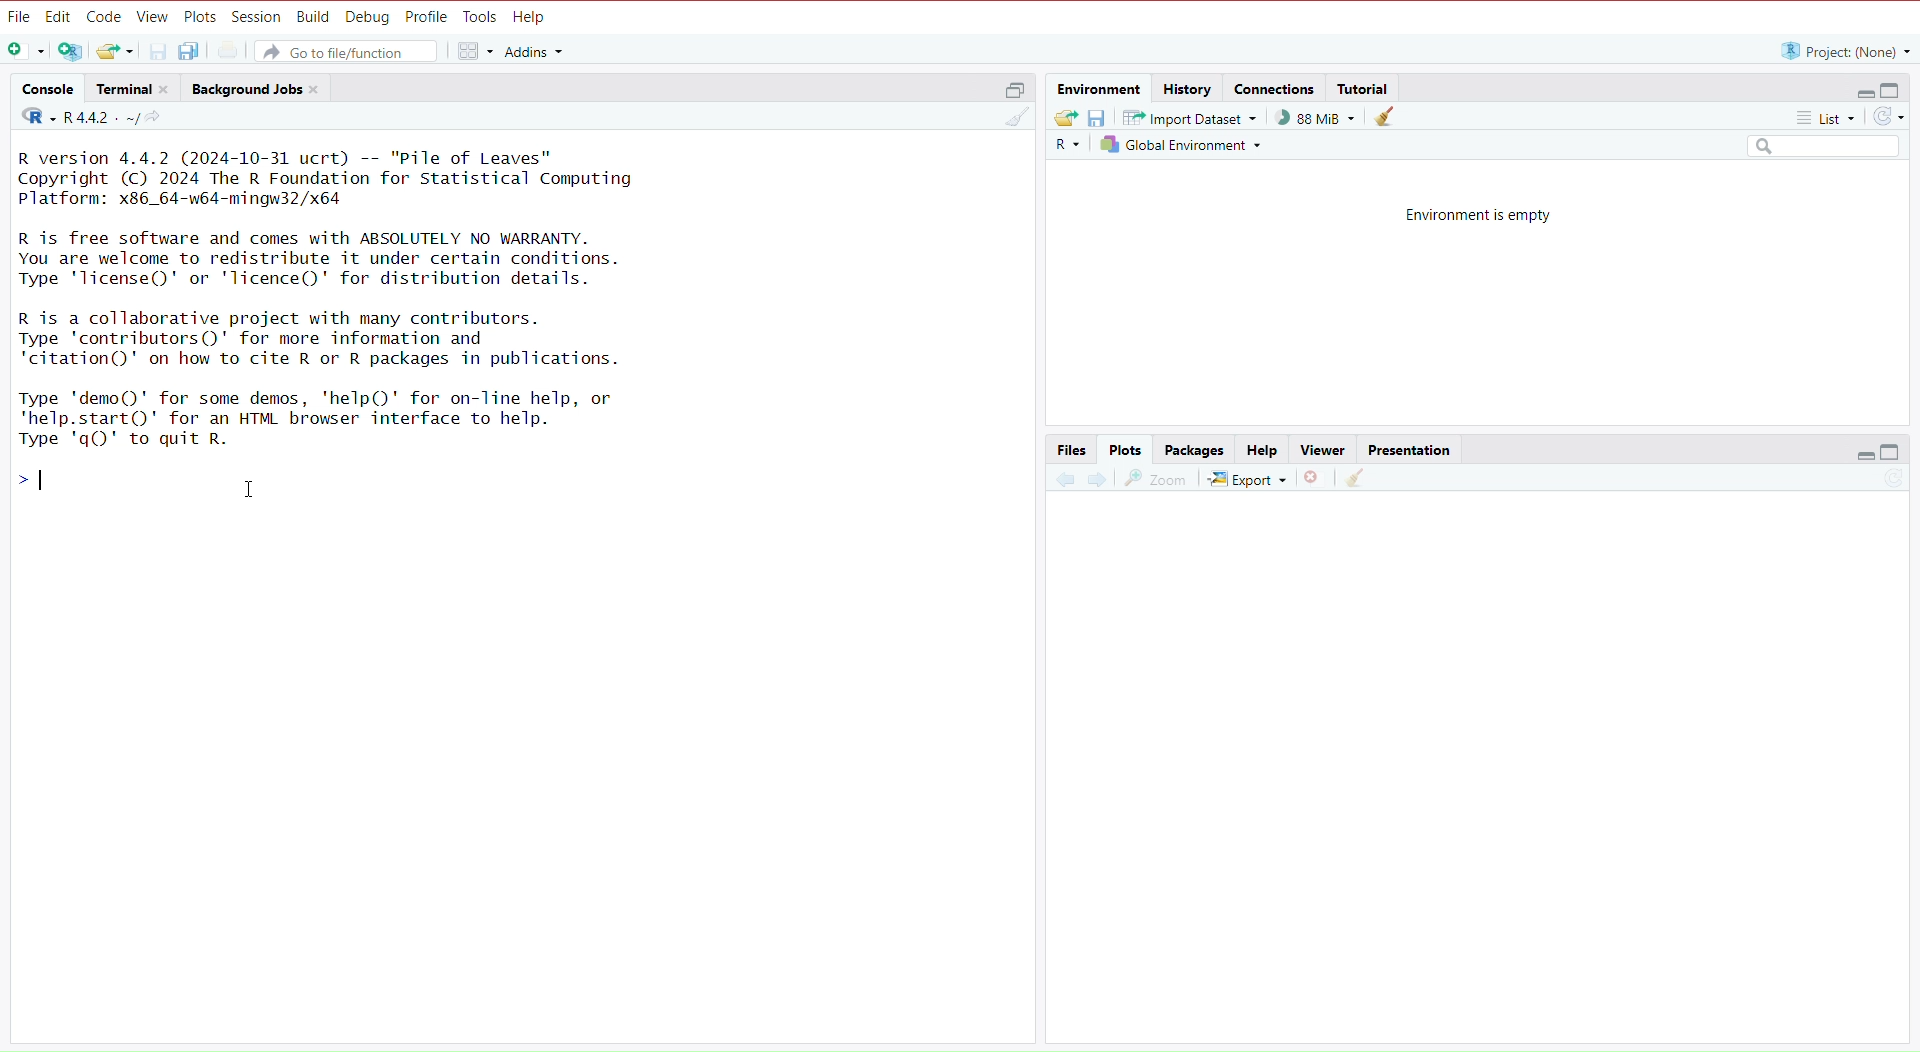 The width and height of the screenshot is (1920, 1052). I want to click on History, so click(1188, 87).